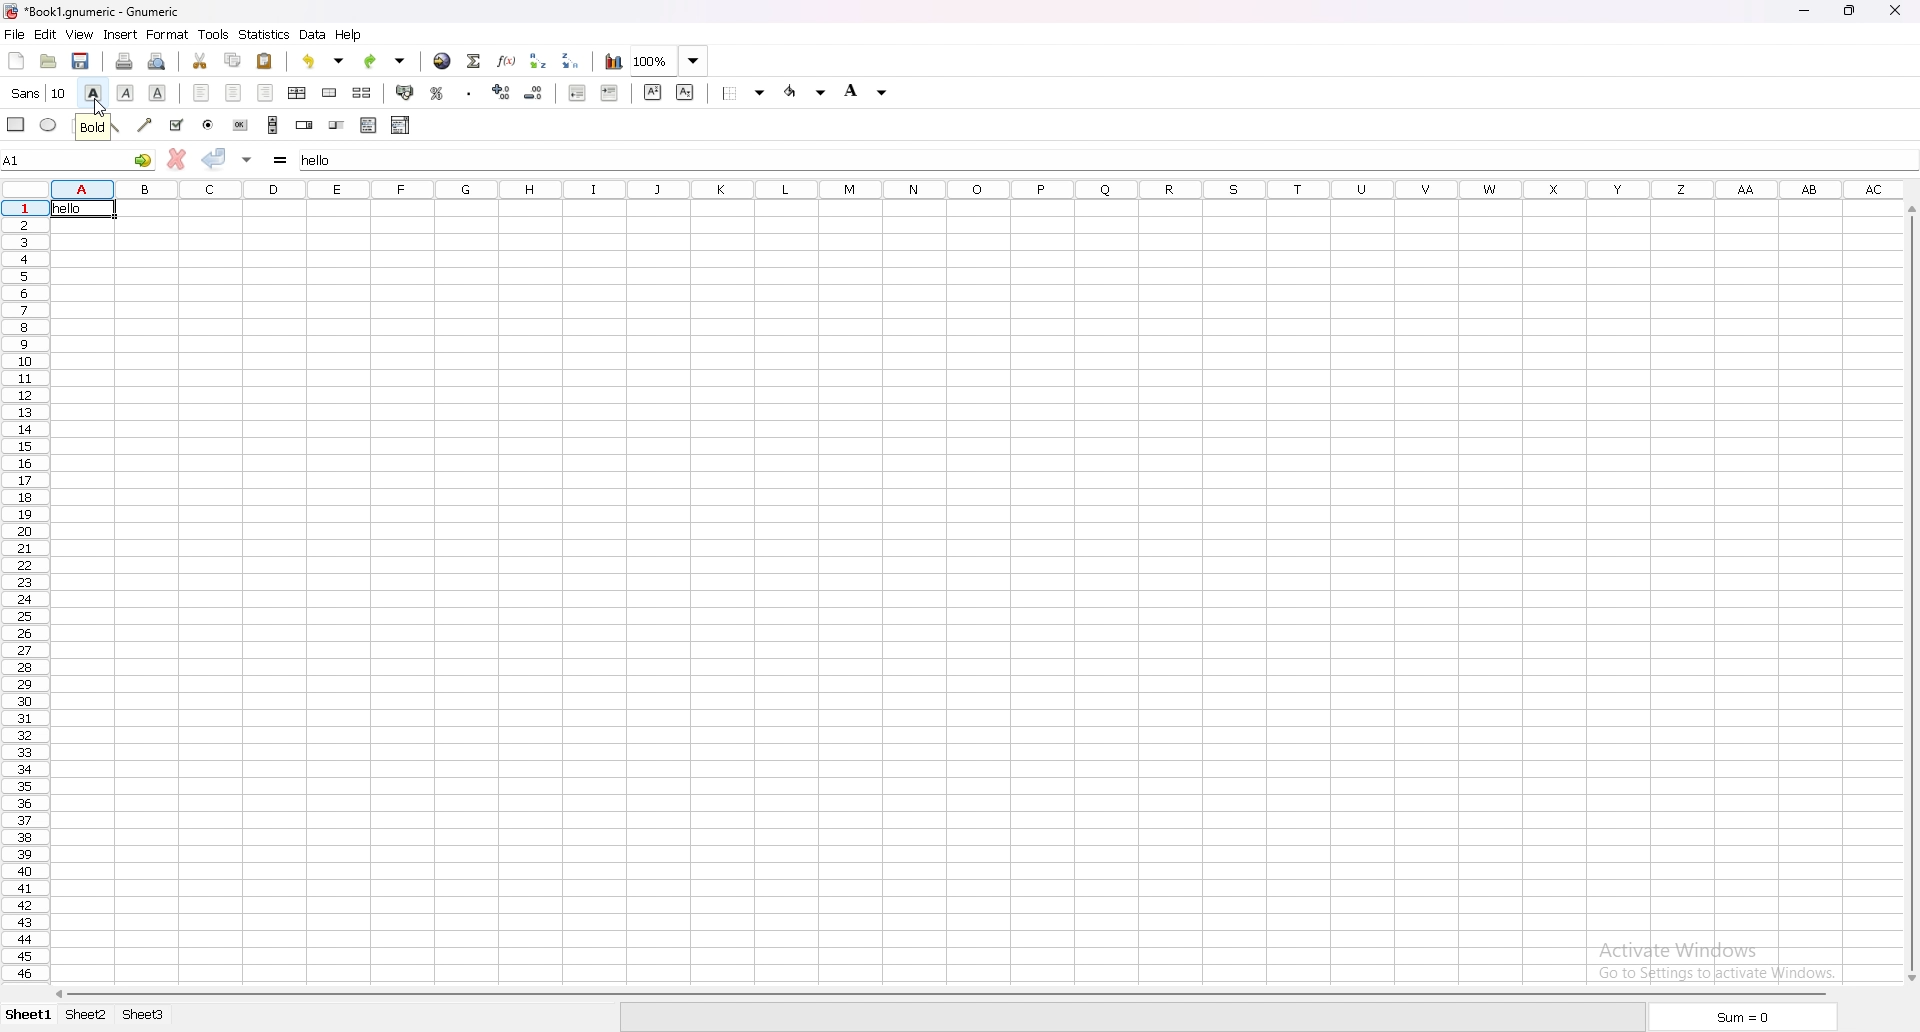  I want to click on sheet 1, so click(28, 1015).